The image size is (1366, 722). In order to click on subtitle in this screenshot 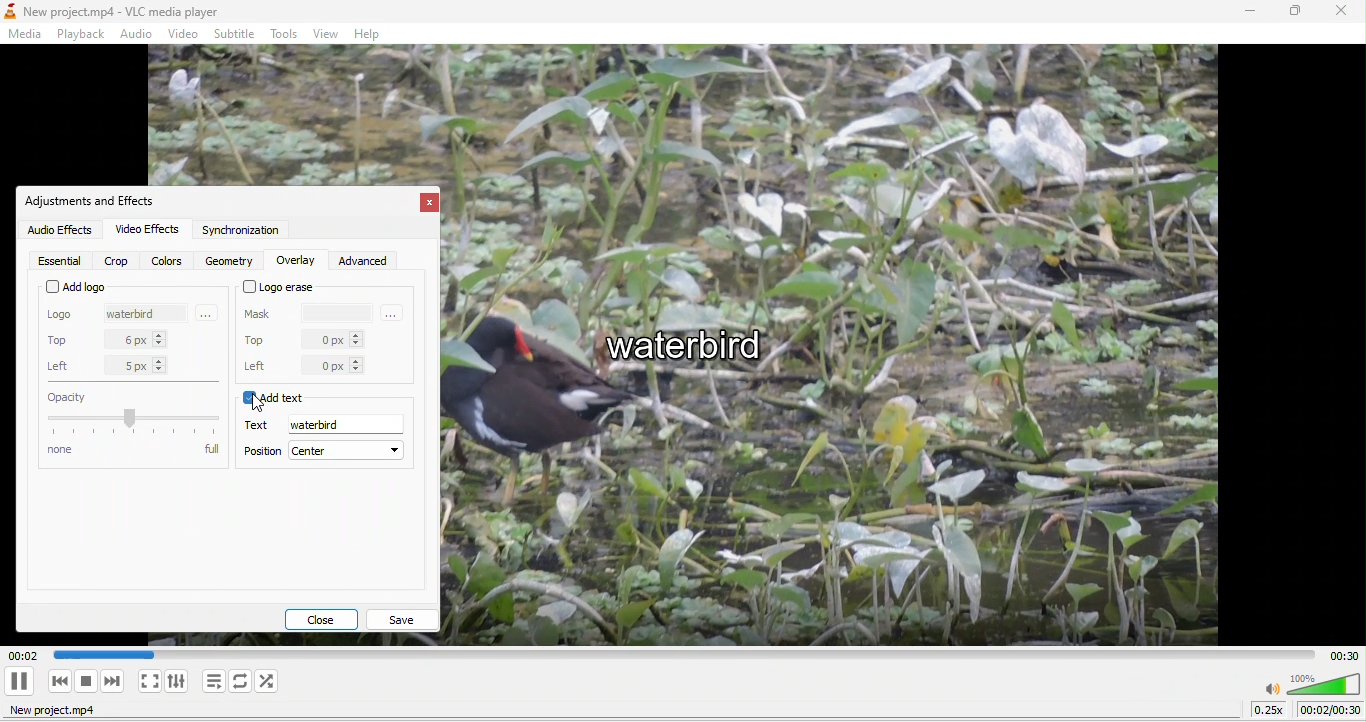, I will do `click(237, 32)`.